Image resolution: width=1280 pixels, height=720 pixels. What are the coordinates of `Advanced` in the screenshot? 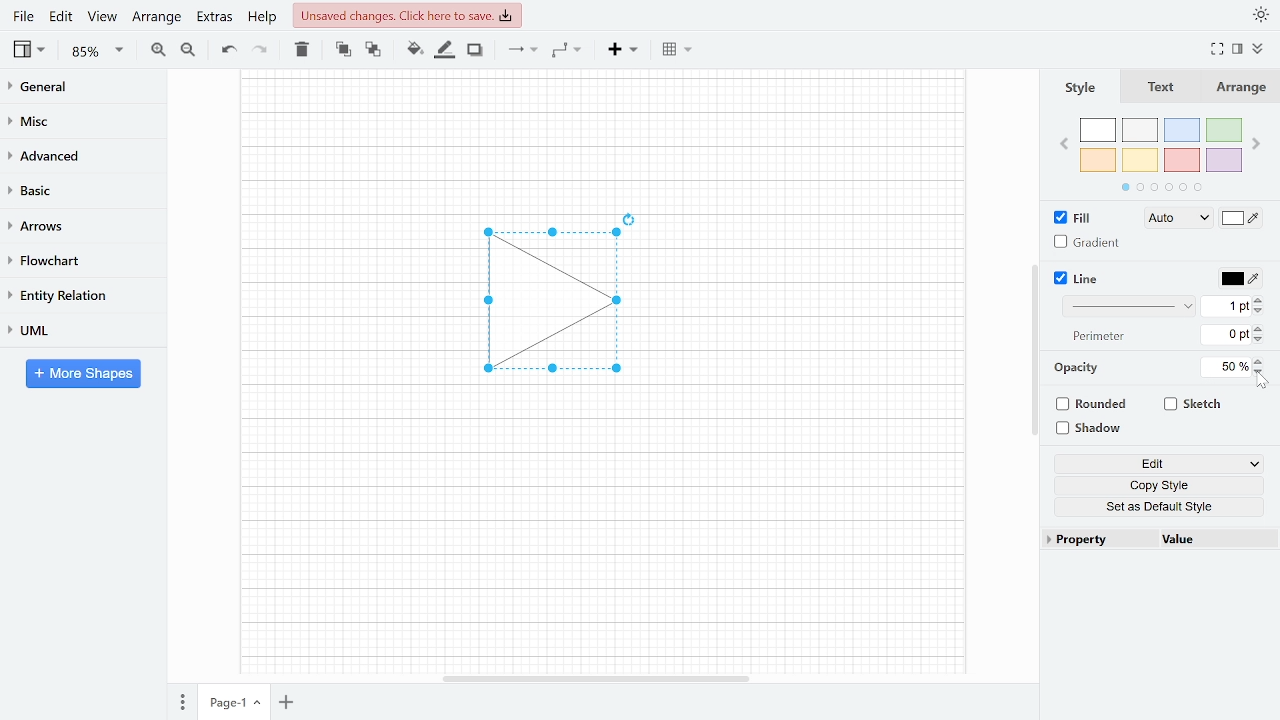 It's located at (77, 154).